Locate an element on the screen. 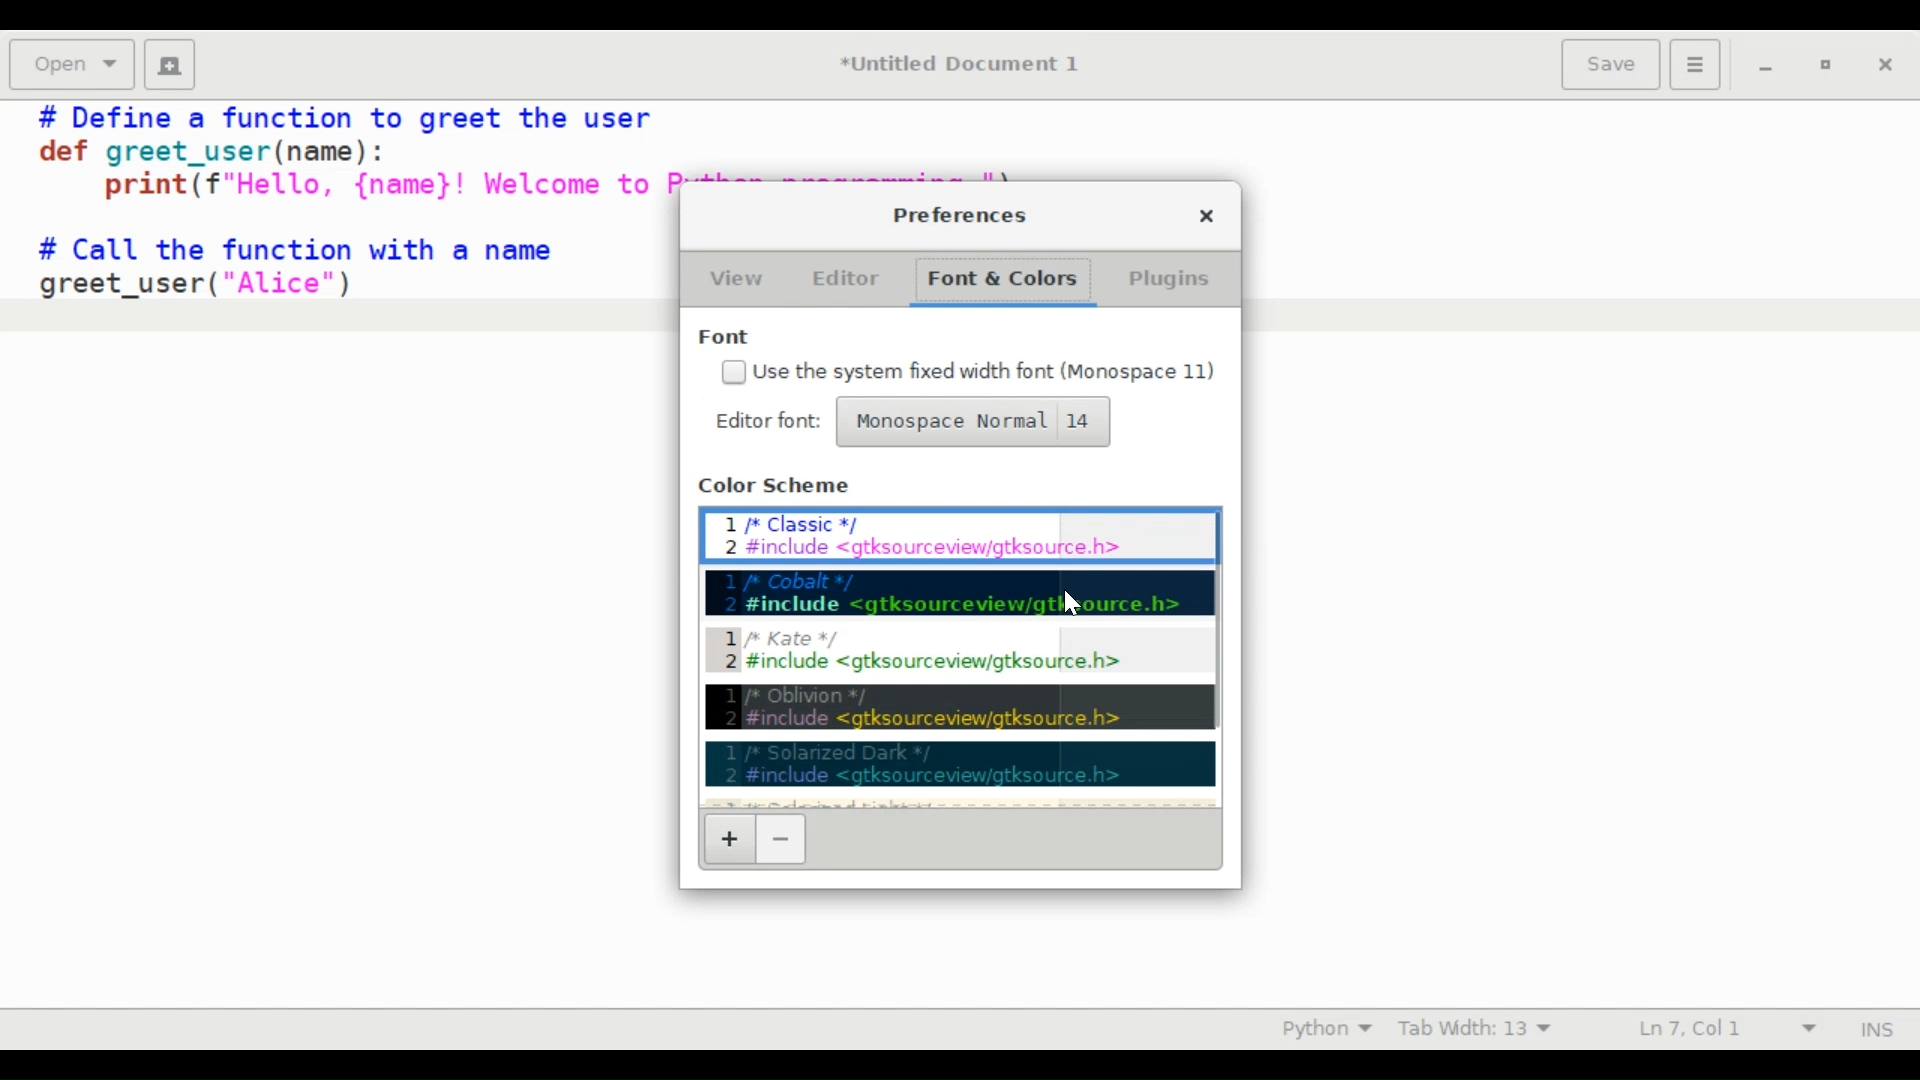  Create new document is located at coordinates (169, 64).